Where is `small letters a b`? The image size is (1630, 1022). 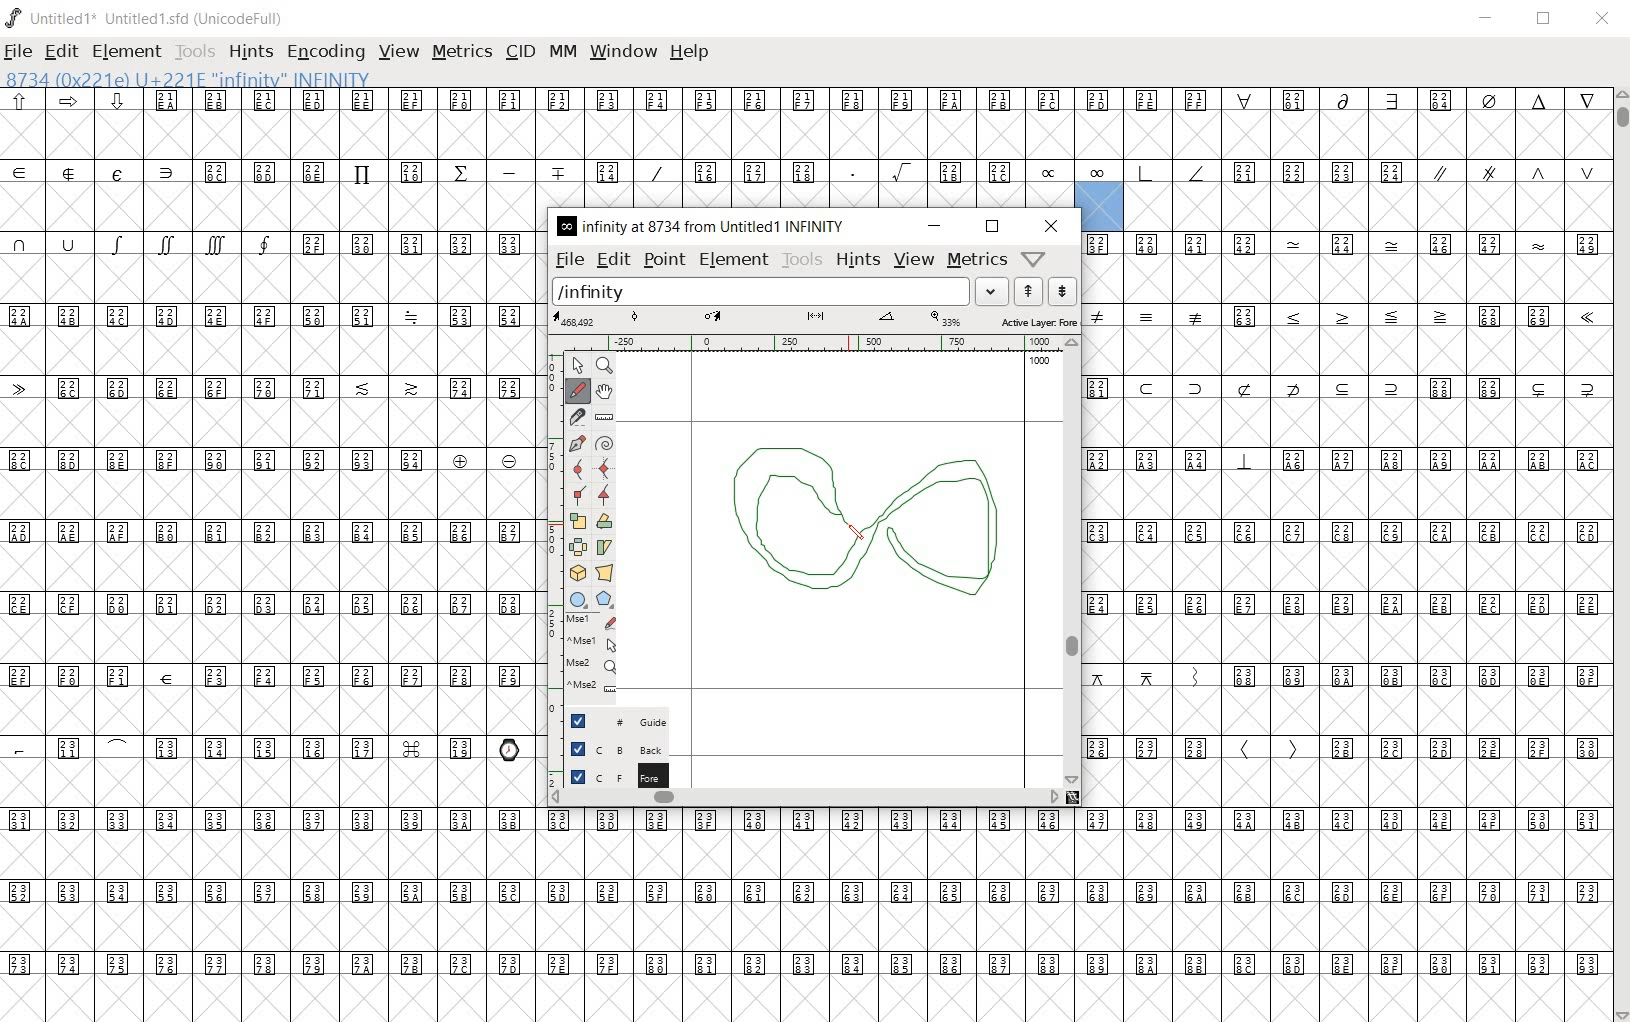 small letters a b is located at coordinates (1593, 243).